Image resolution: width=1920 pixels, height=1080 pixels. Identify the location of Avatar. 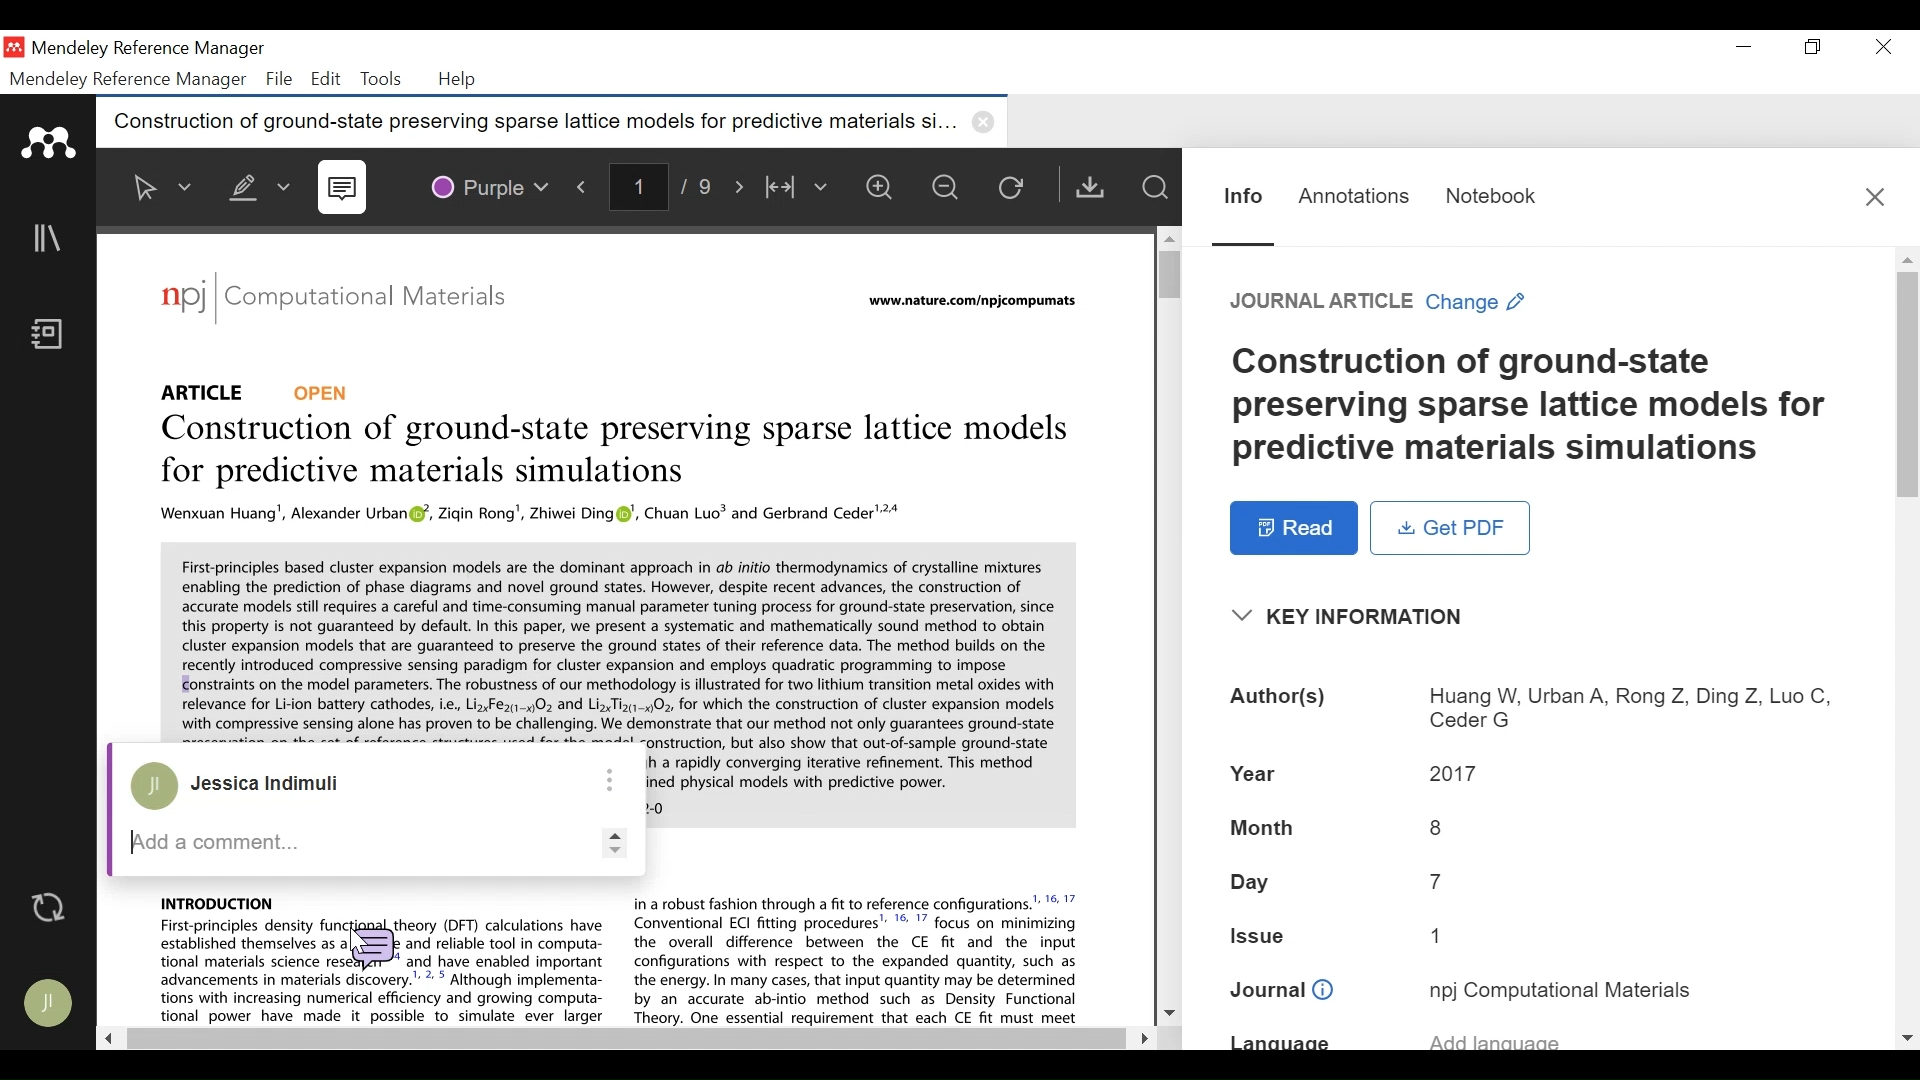
(51, 1005).